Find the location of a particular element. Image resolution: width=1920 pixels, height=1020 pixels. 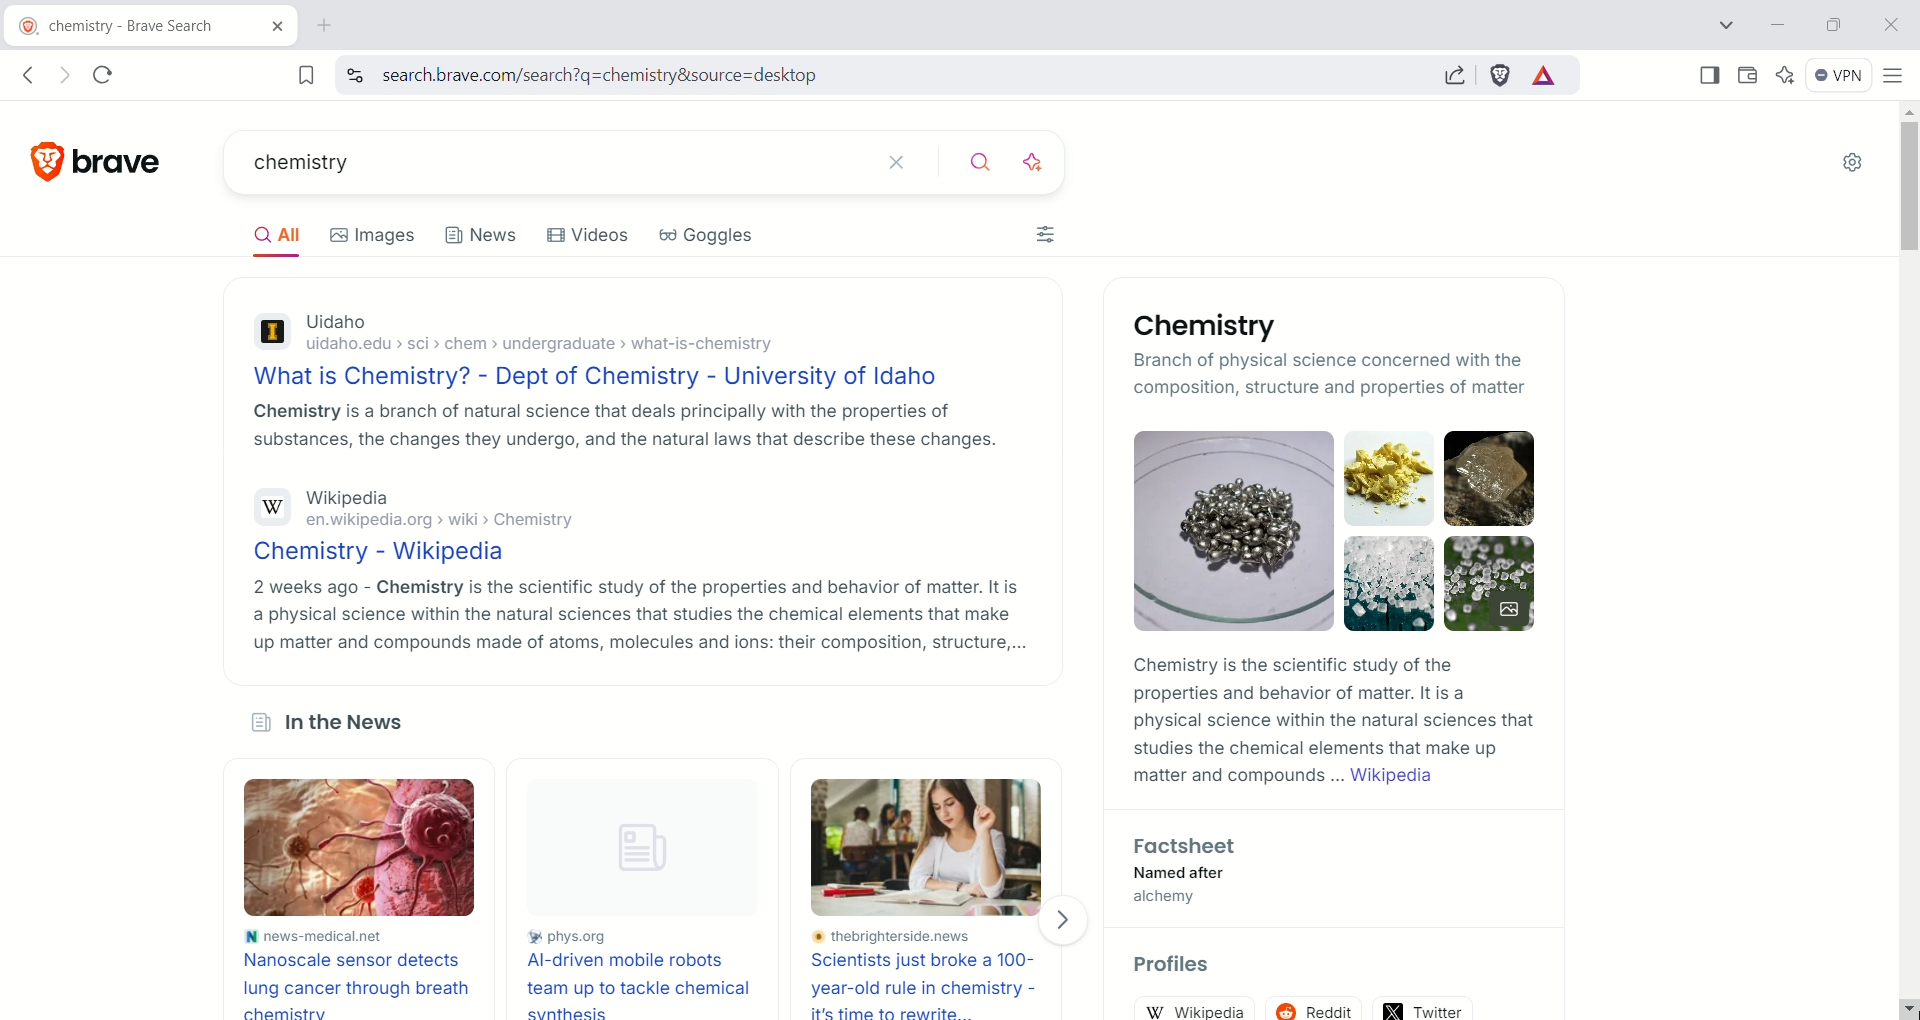

phys.org AI-driven mobile robots team up to tackle chemical synthesis is located at coordinates (642, 972).